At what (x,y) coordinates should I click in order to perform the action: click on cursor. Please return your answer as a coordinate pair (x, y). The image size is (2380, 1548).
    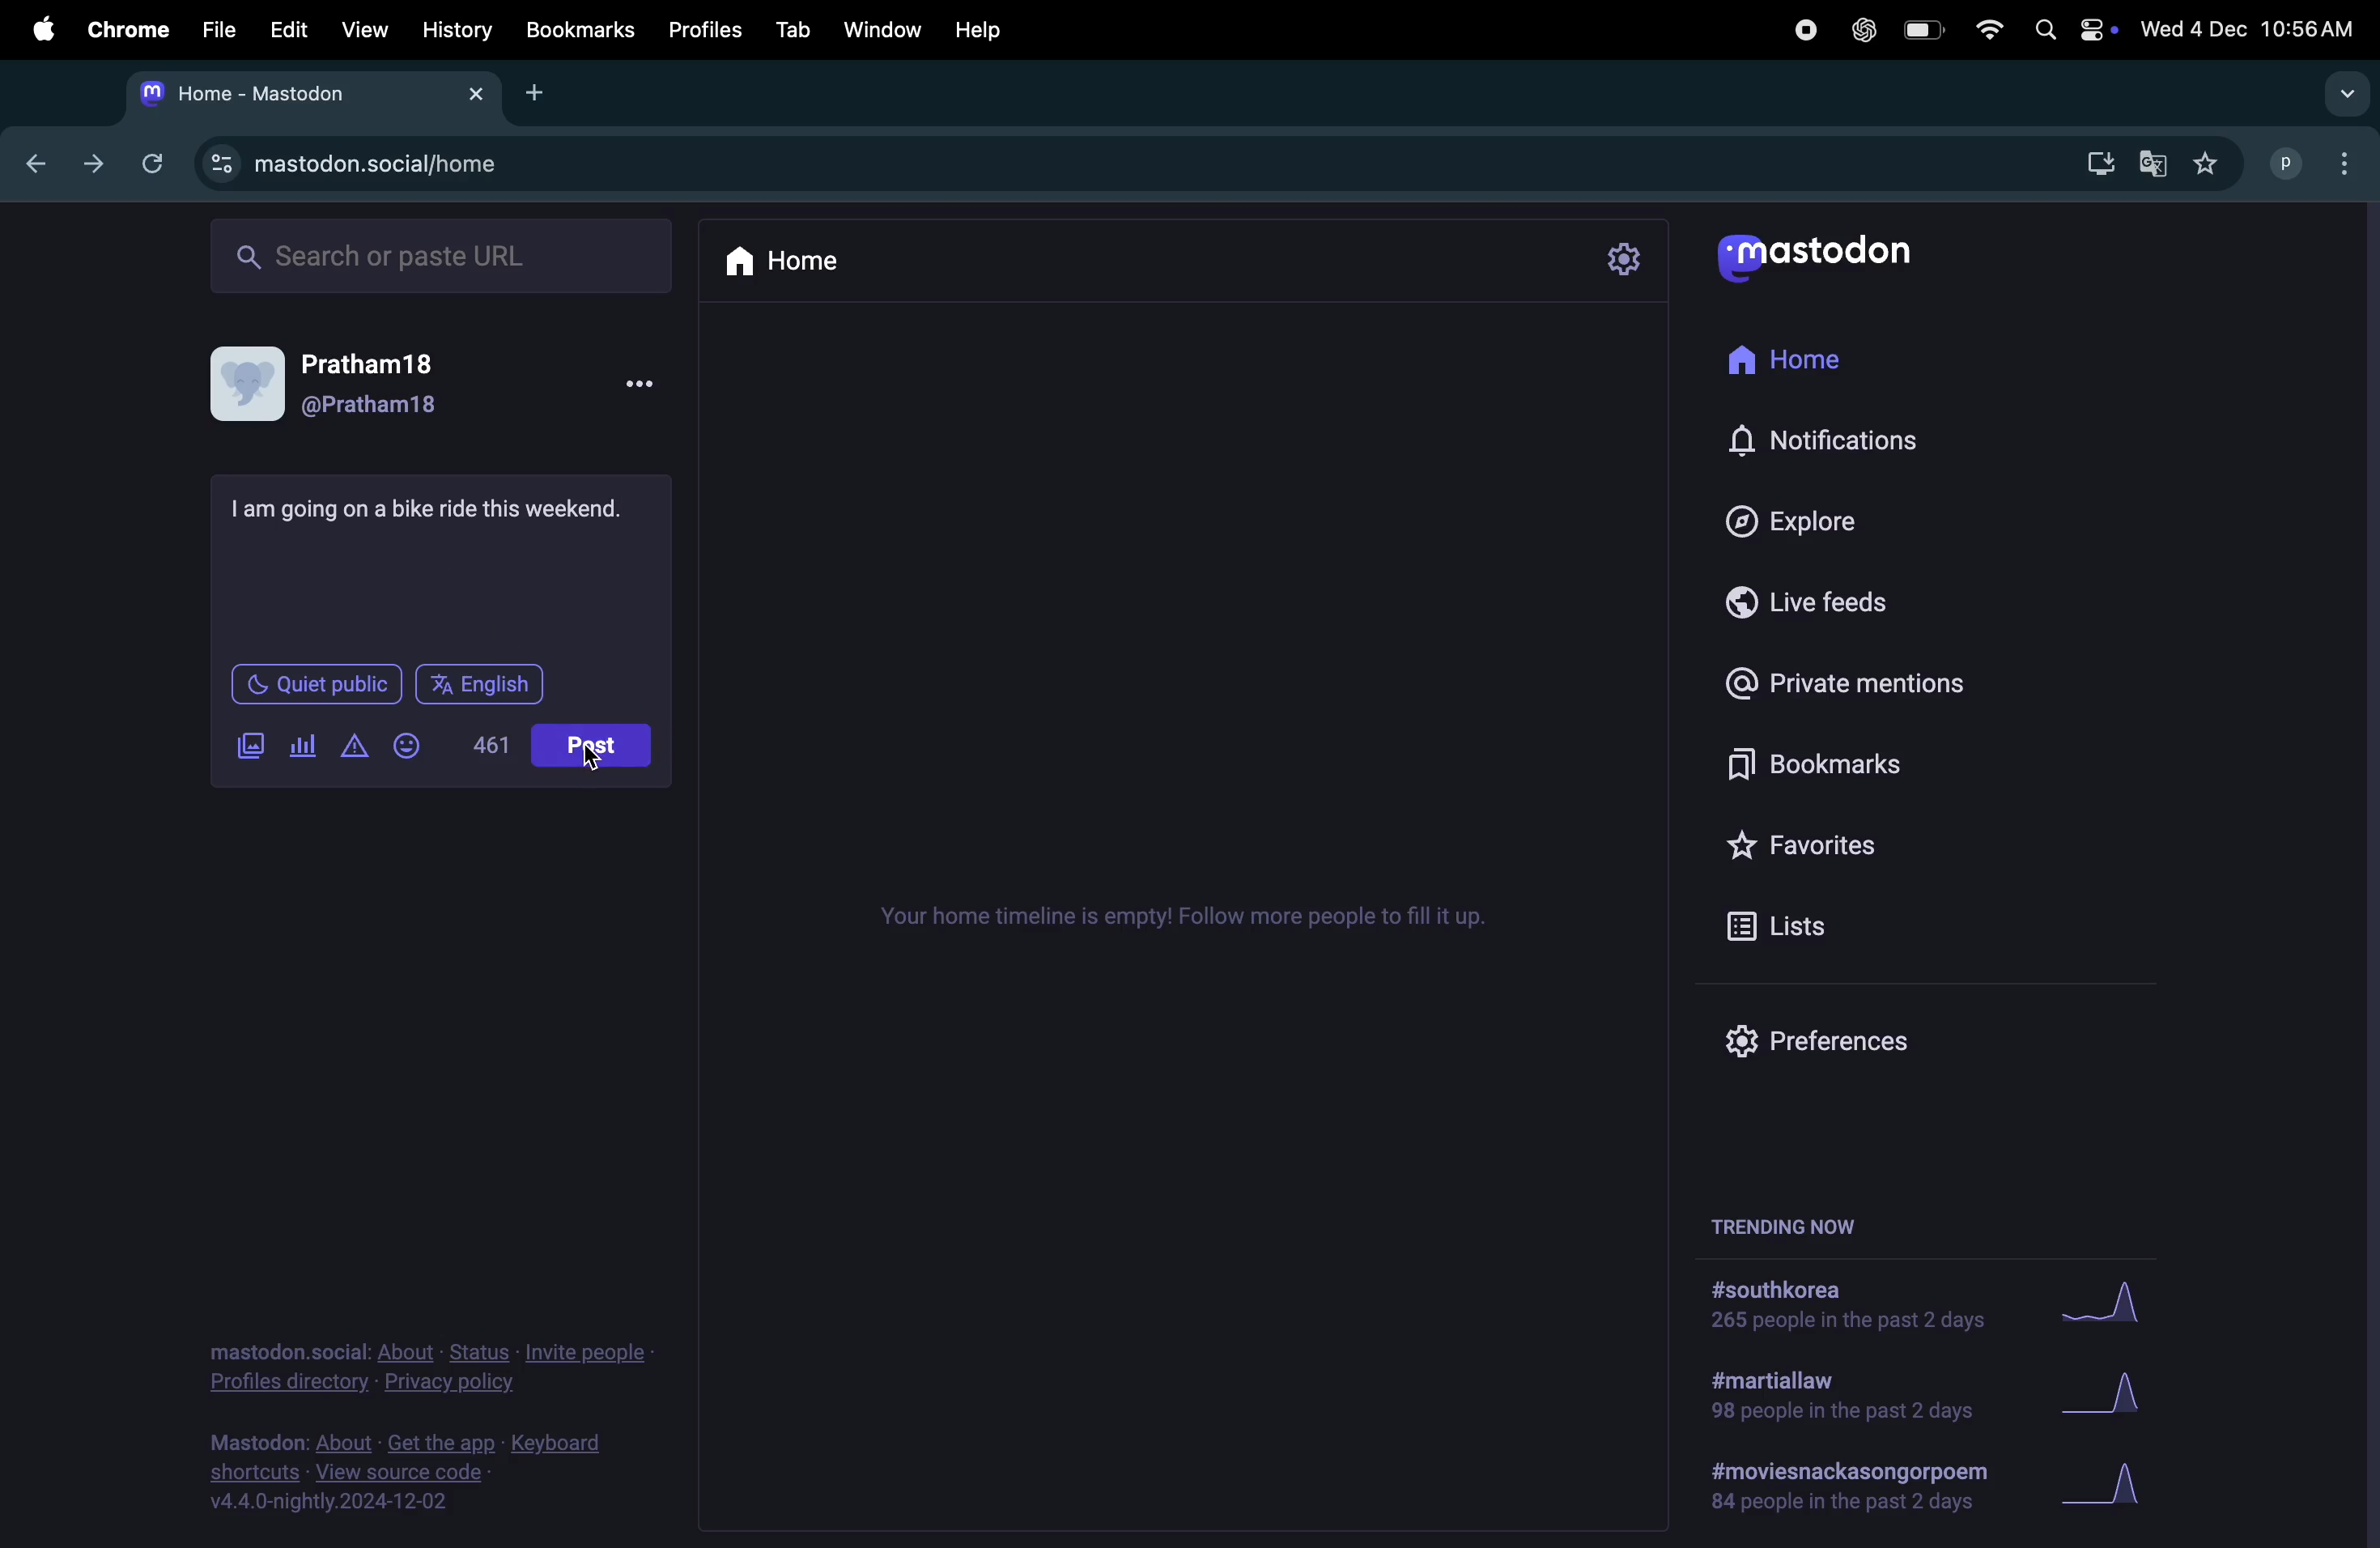
    Looking at the image, I should click on (596, 761).